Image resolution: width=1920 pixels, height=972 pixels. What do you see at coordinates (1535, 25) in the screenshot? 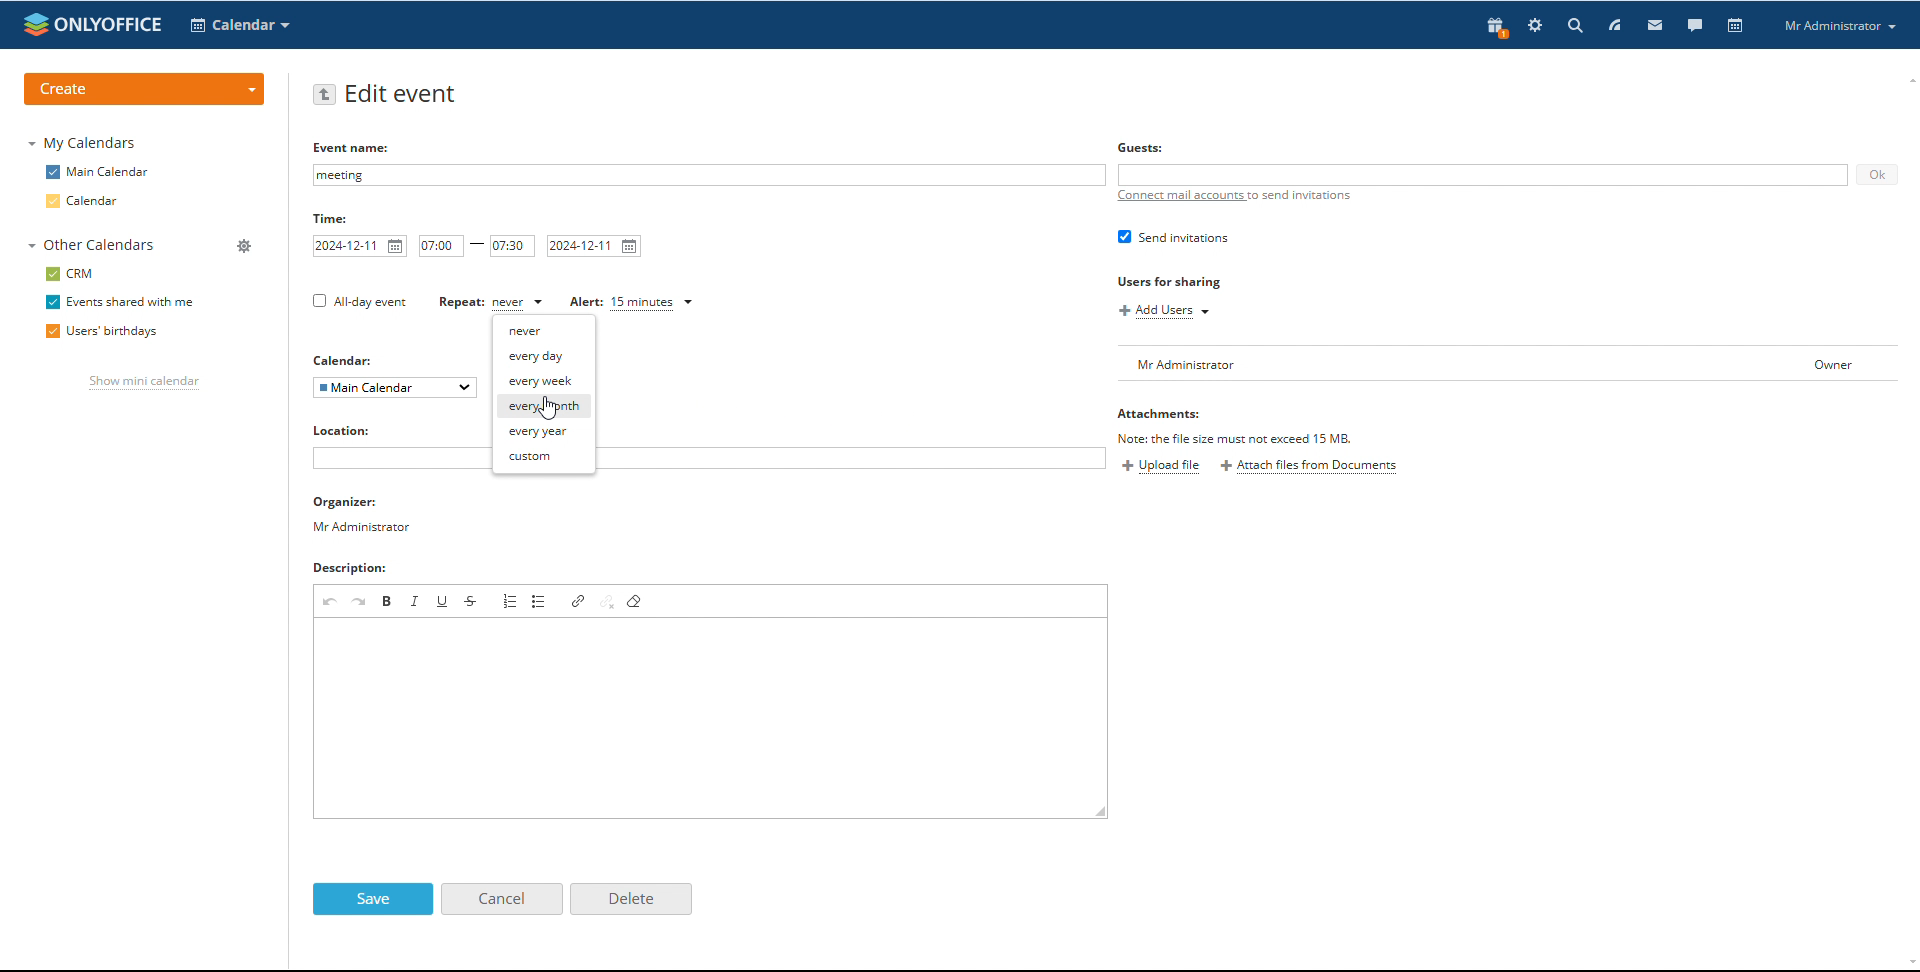
I see `settings` at bounding box center [1535, 25].